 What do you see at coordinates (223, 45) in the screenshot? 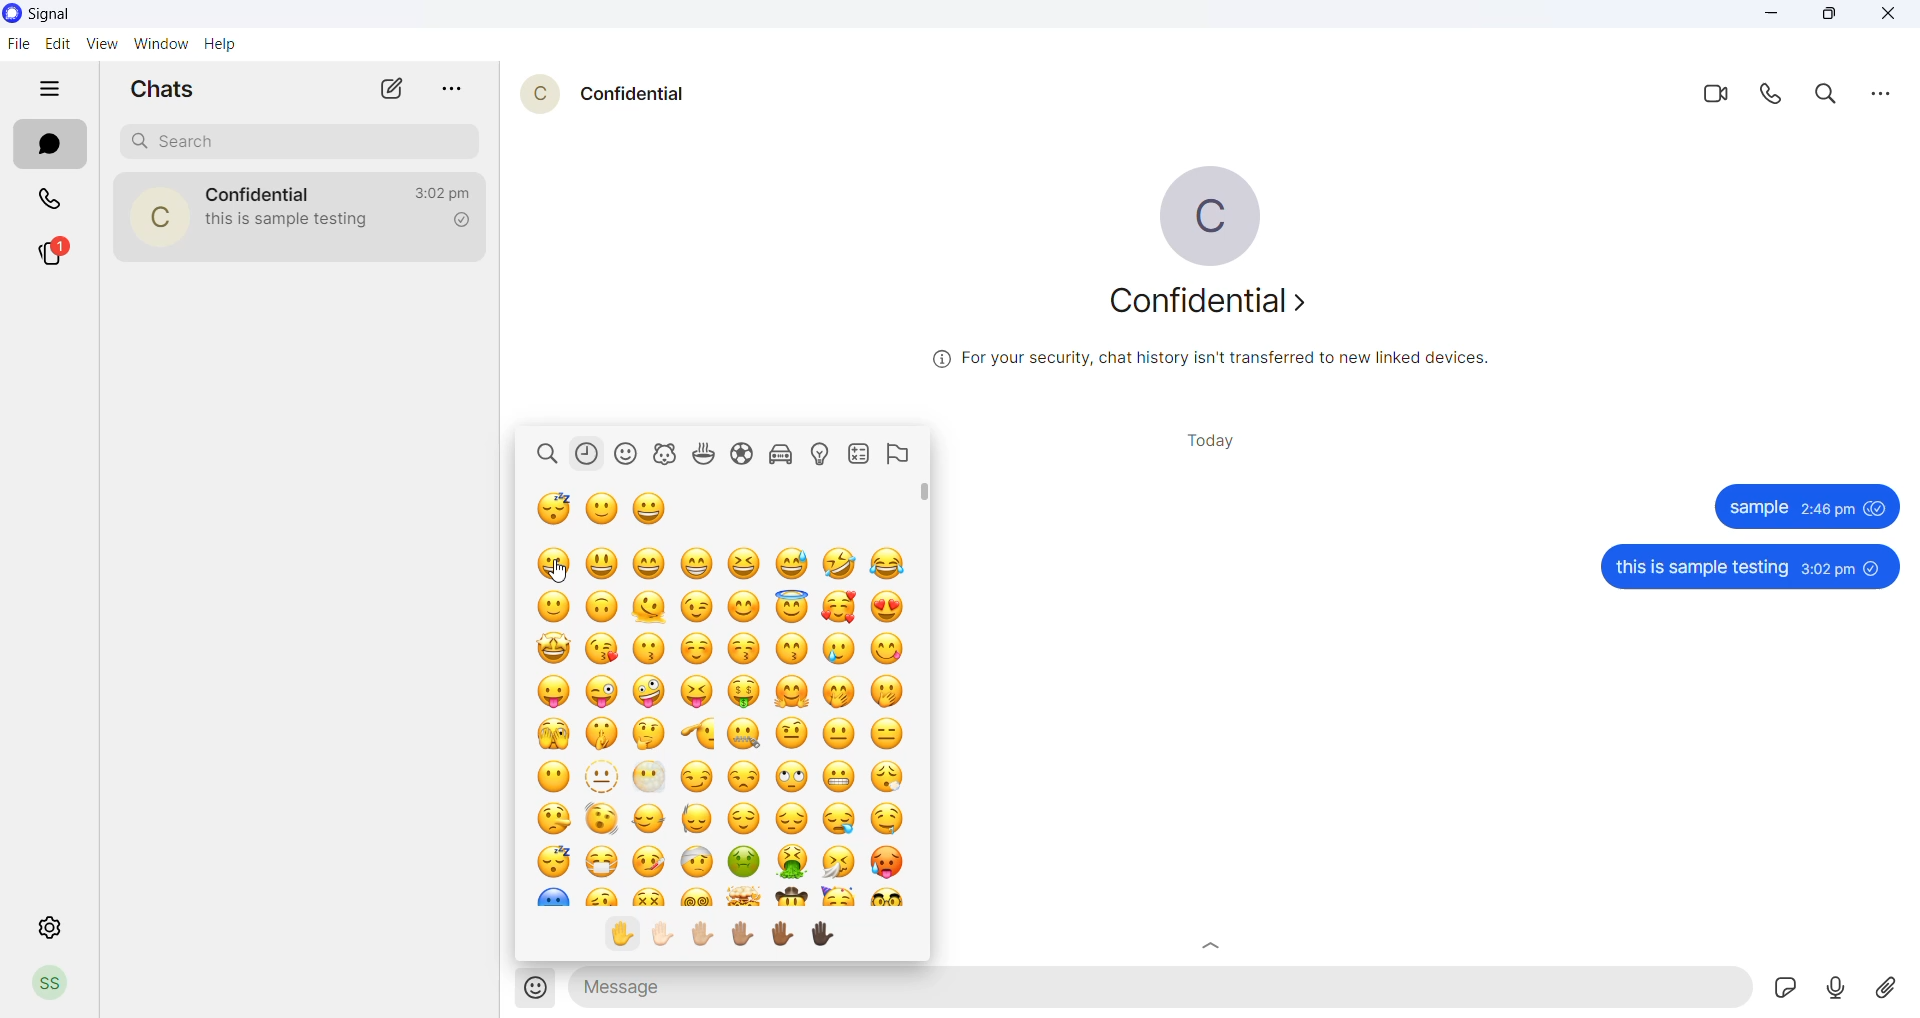
I see `help` at bounding box center [223, 45].